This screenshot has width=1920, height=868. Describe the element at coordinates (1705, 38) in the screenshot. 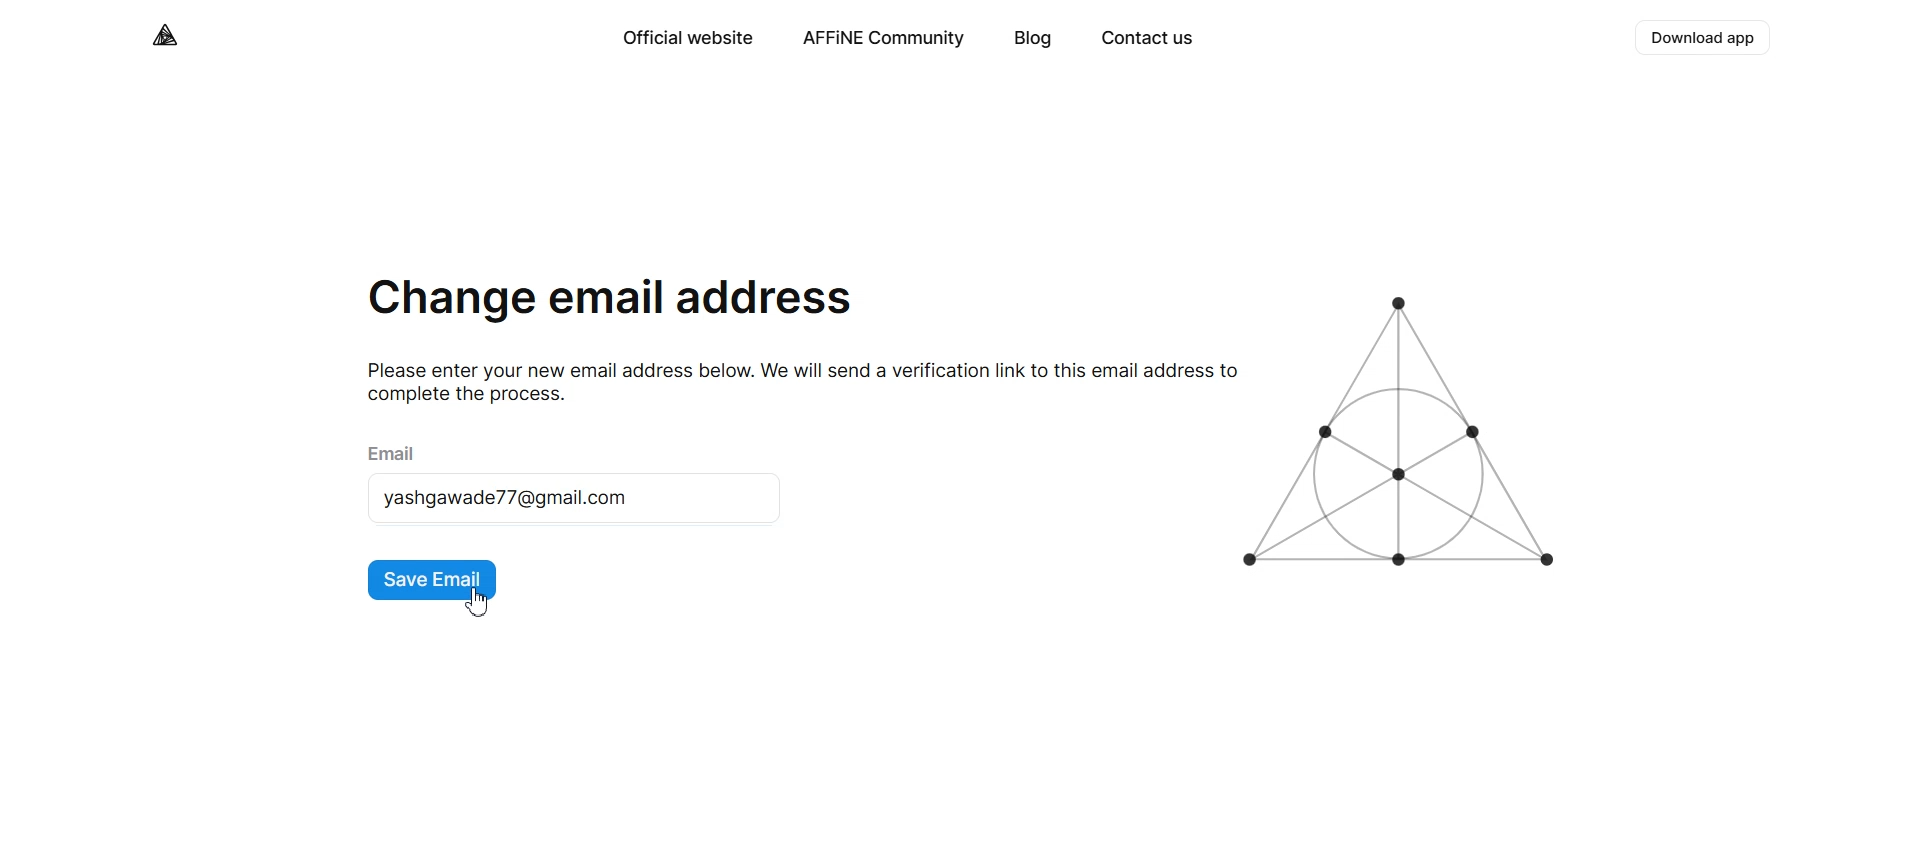

I see `Download app` at that location.